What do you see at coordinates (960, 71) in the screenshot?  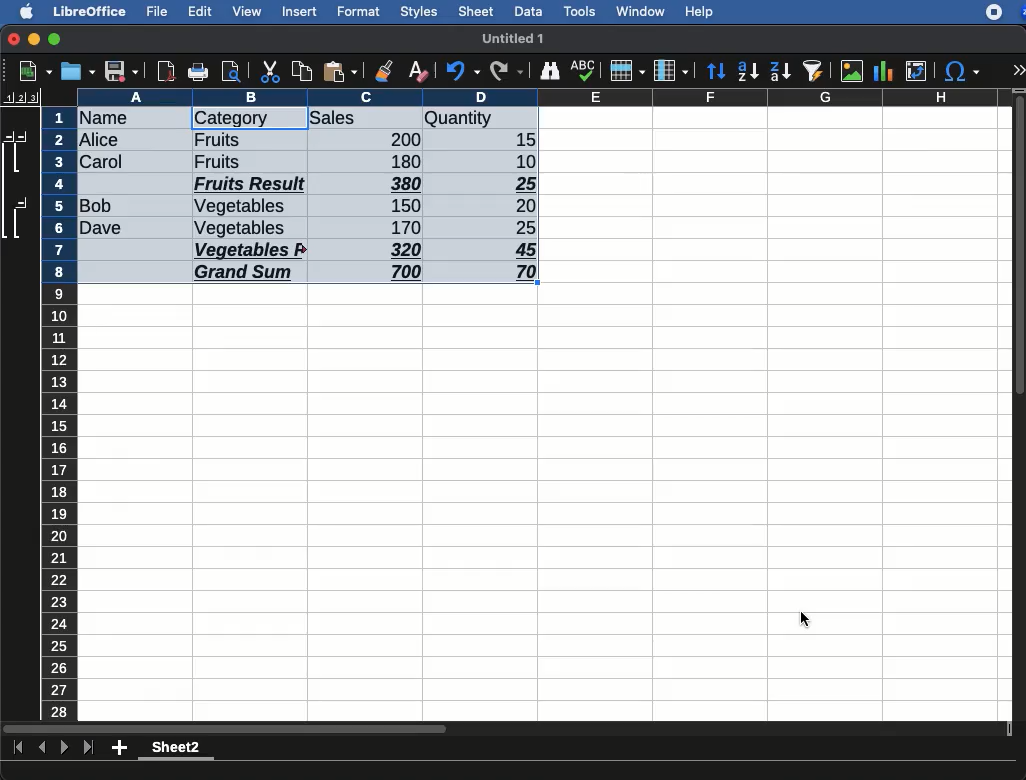 I see `special characters` at bounding box center [960, 71].